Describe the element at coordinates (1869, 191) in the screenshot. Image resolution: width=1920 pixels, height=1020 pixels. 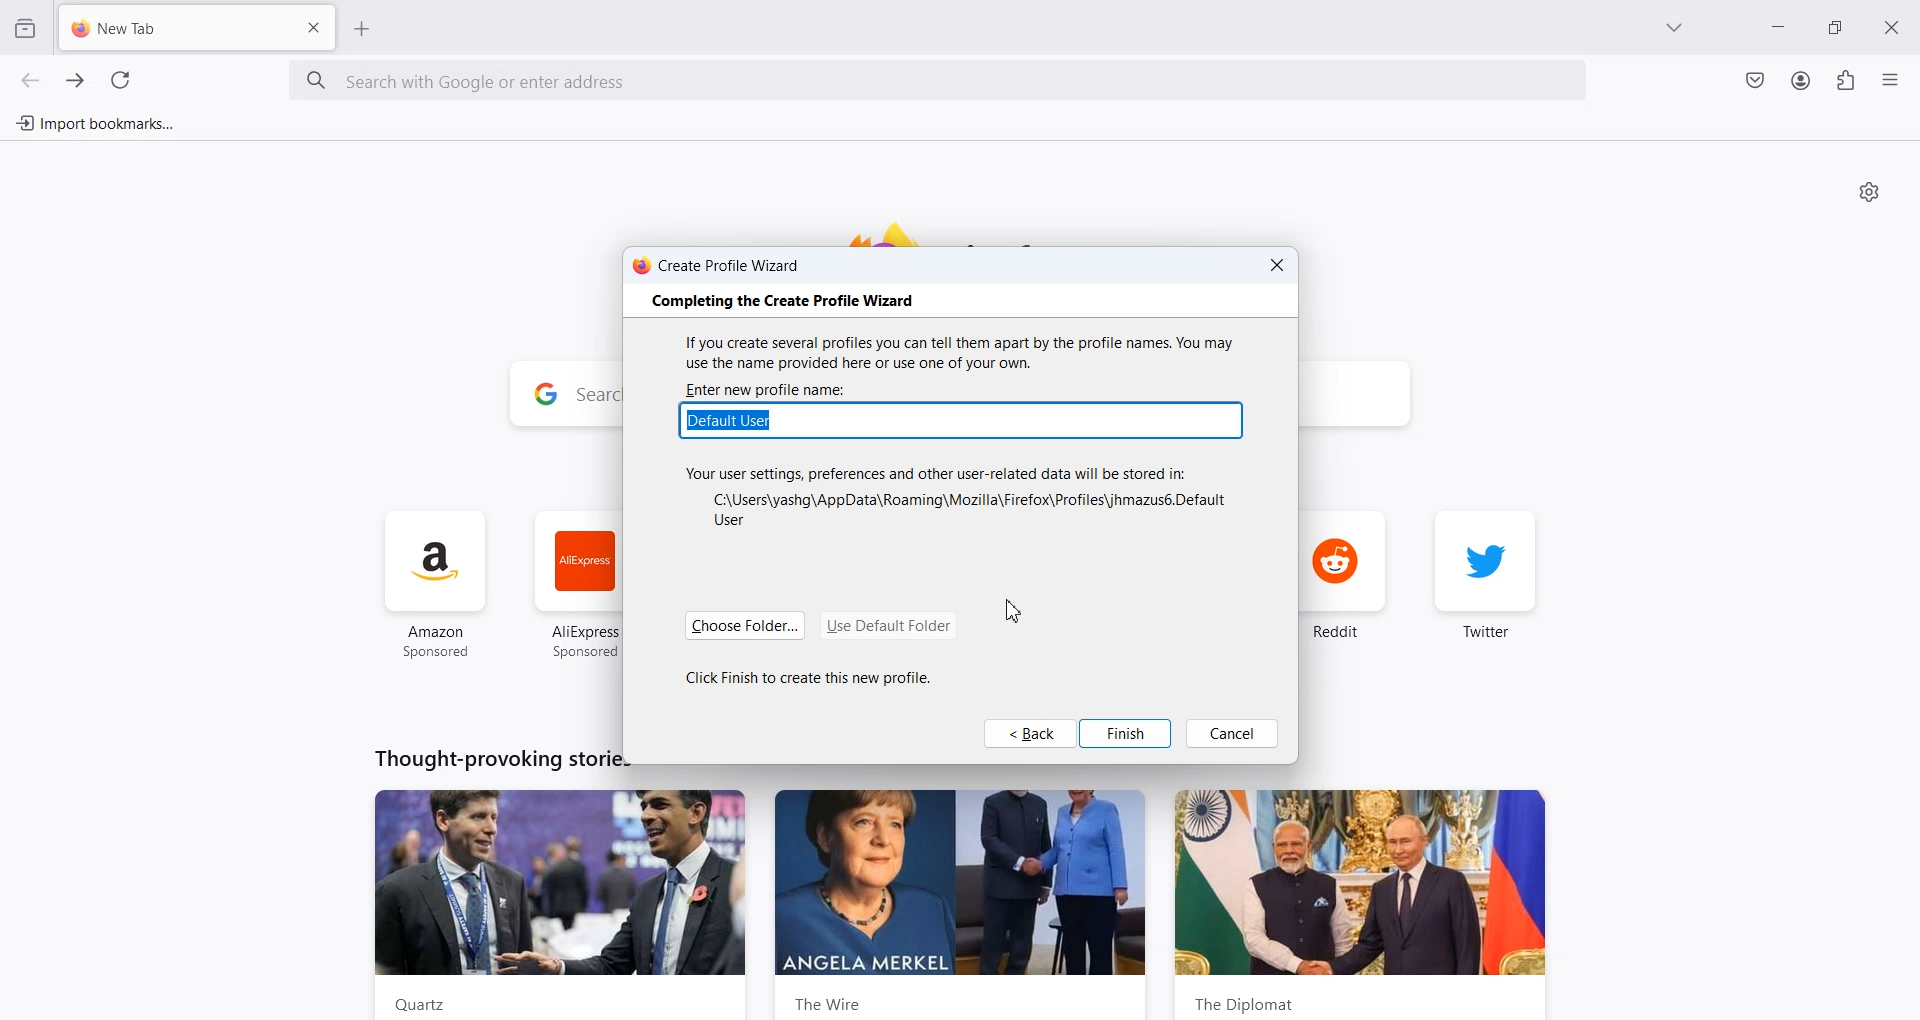
I see `Personalize new tab ` at that location.